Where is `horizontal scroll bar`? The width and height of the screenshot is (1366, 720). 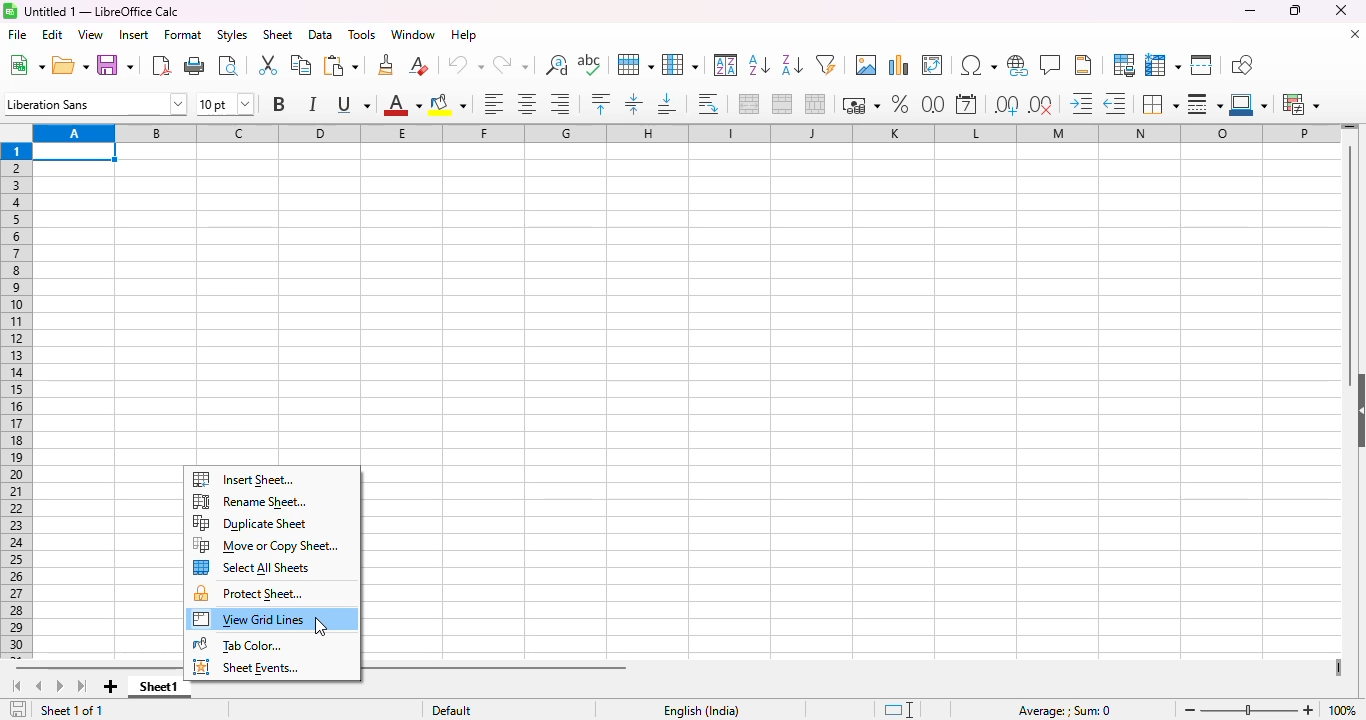 horizontal scroll bar is located at coordinates (96, 669).